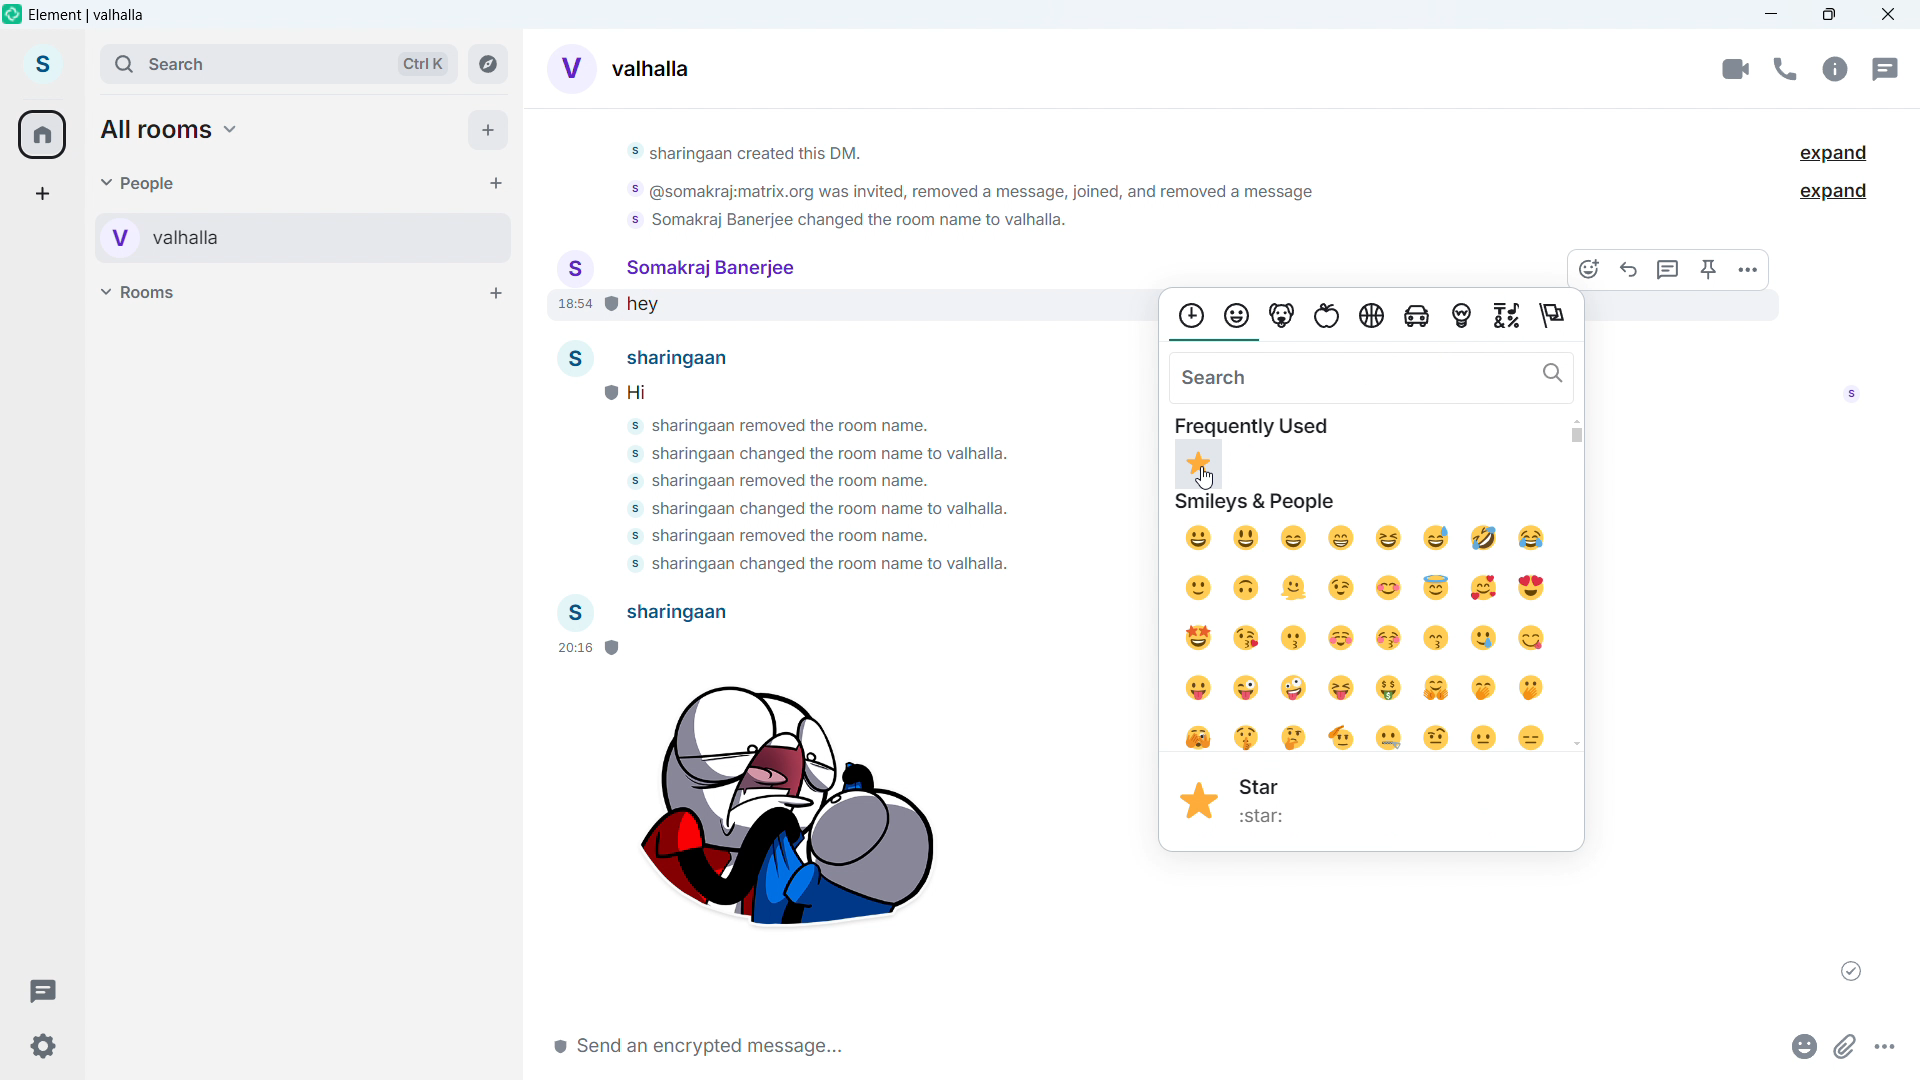 Image resolution: width=1920 pixels, height=1080 pixels. What do you see at coordinates (1593, 268) in the screenshot?
I see `react ` at bounding box center [1593, 268].